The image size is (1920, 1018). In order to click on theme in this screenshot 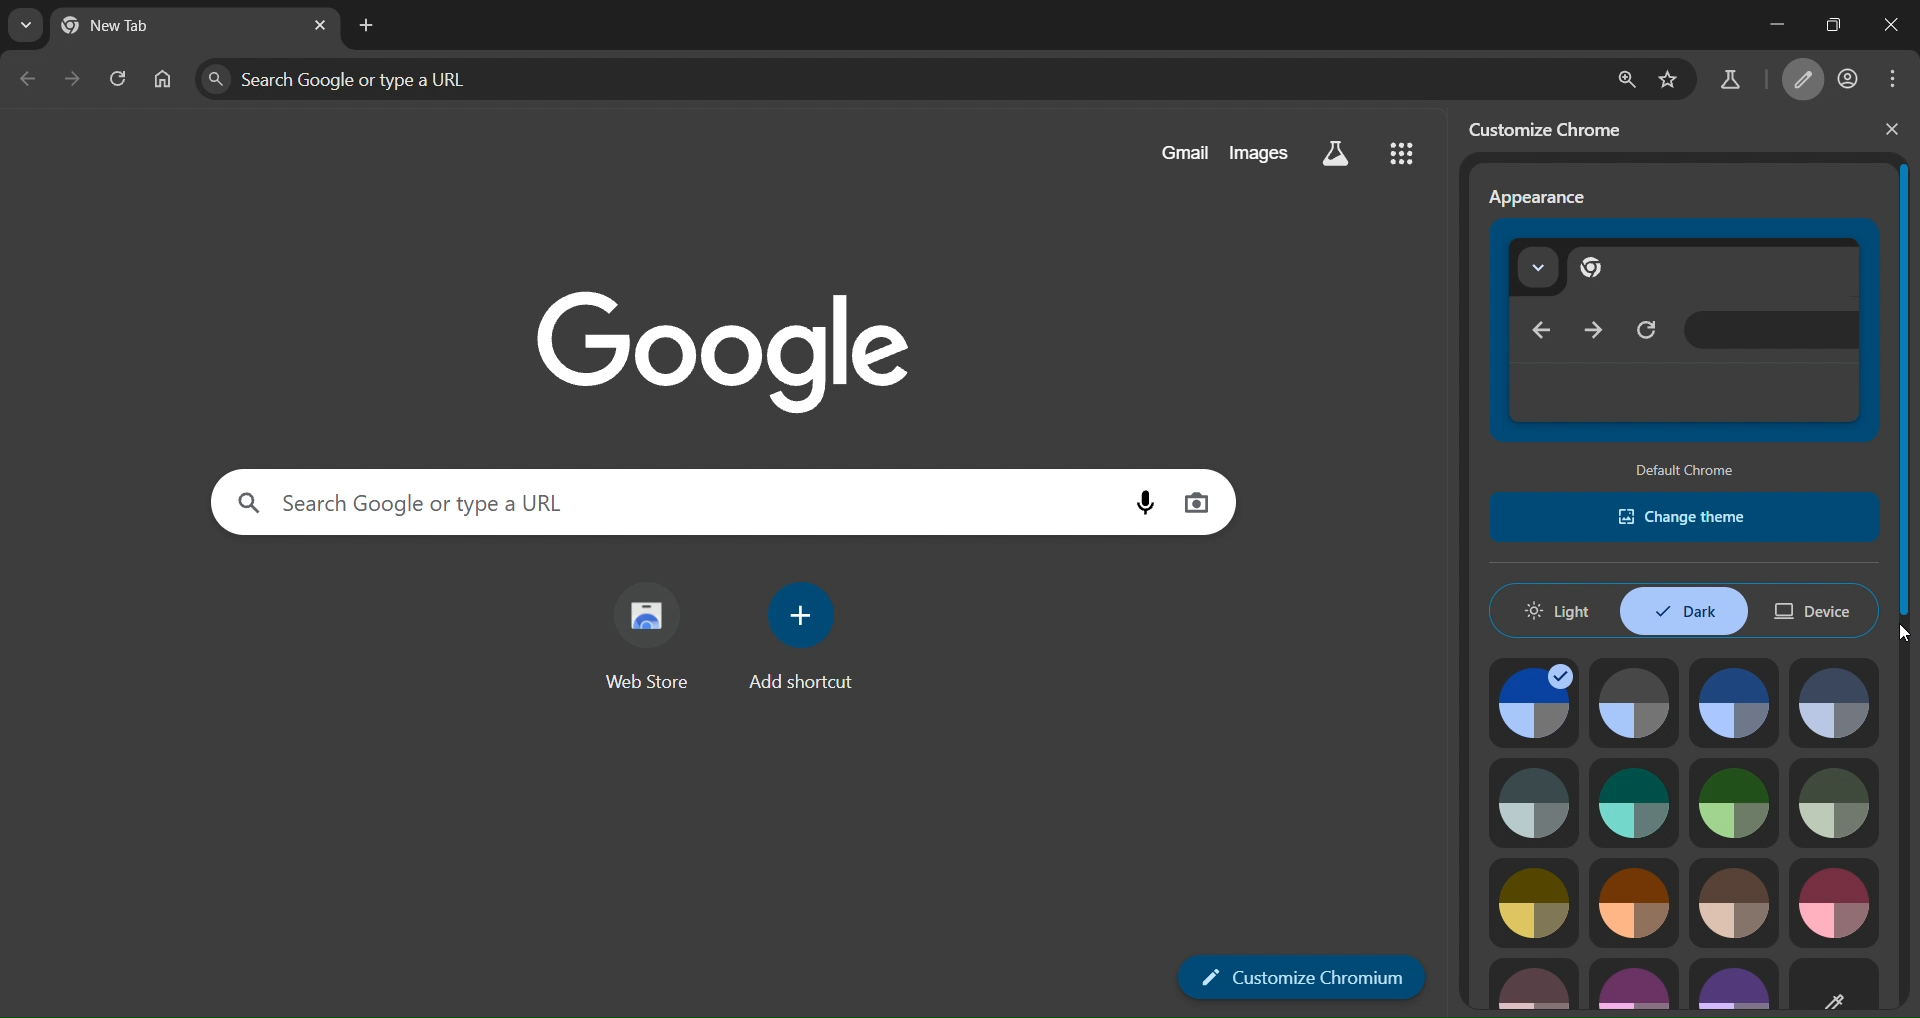, I will do `click(1532, 902)`.